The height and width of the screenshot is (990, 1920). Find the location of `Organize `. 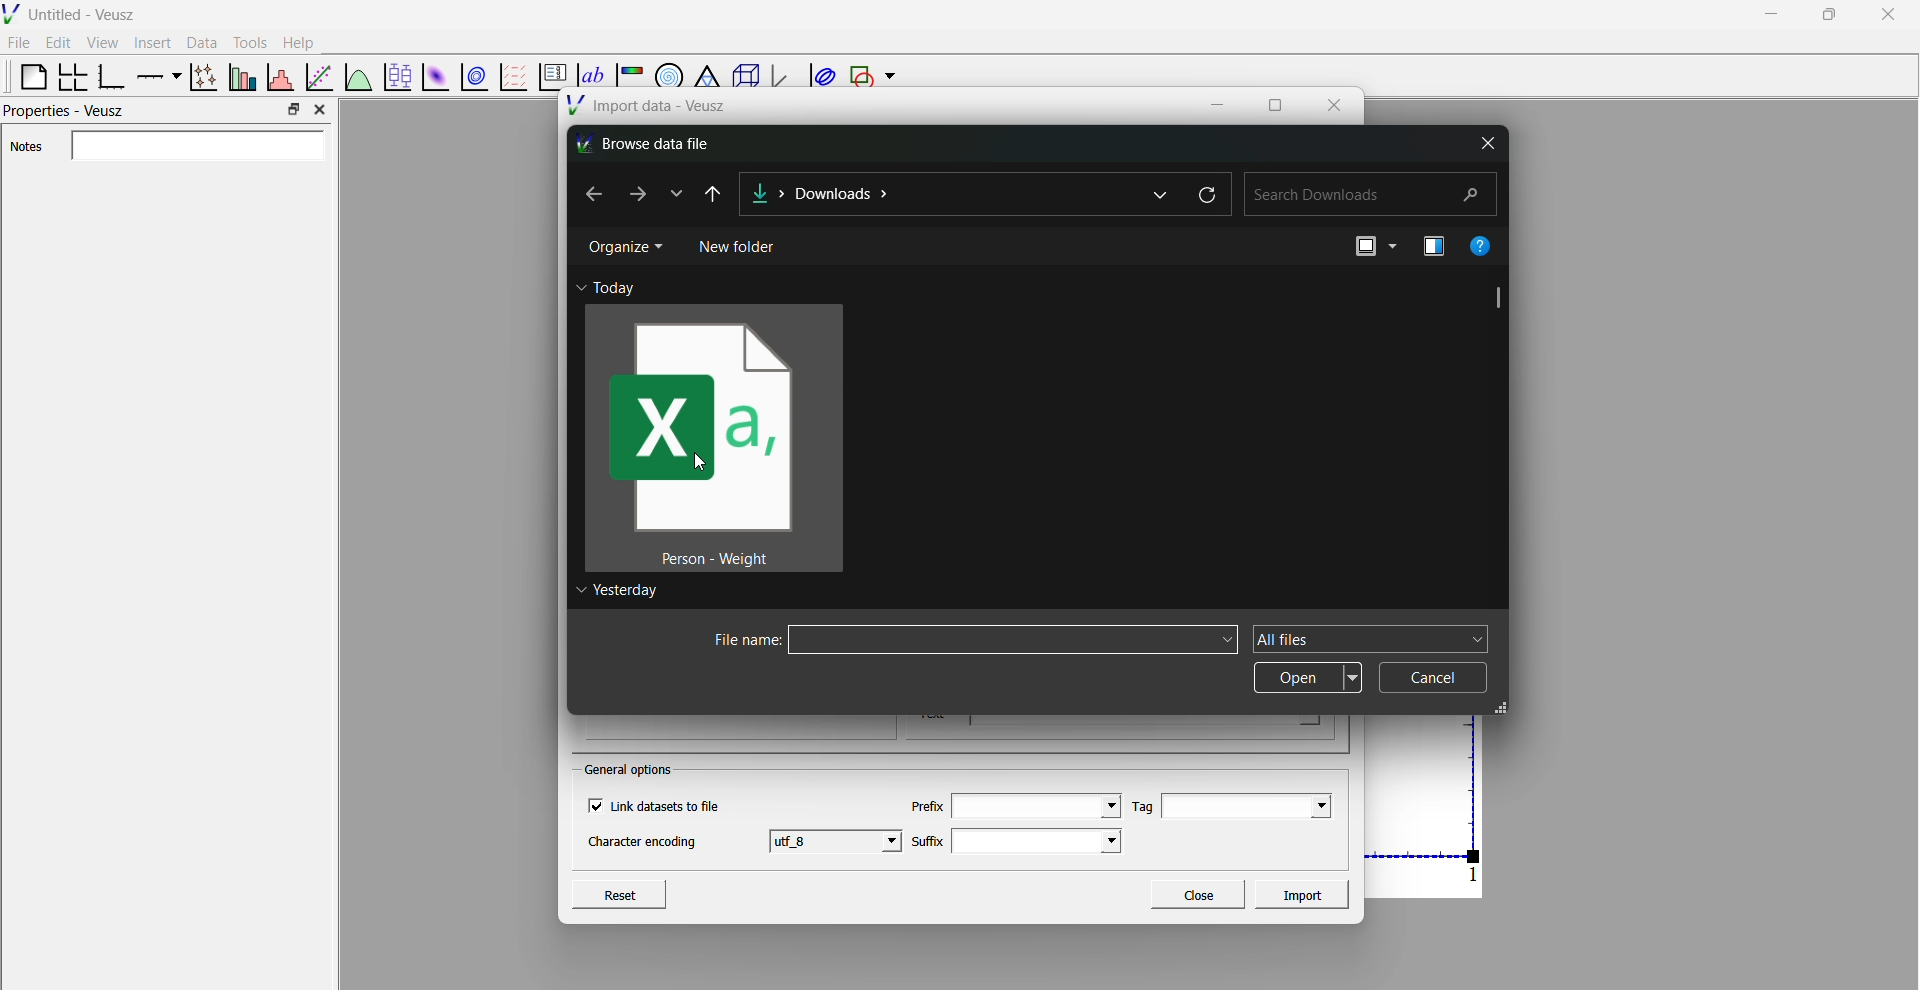

Organize  is located at coordinates (624, 250).